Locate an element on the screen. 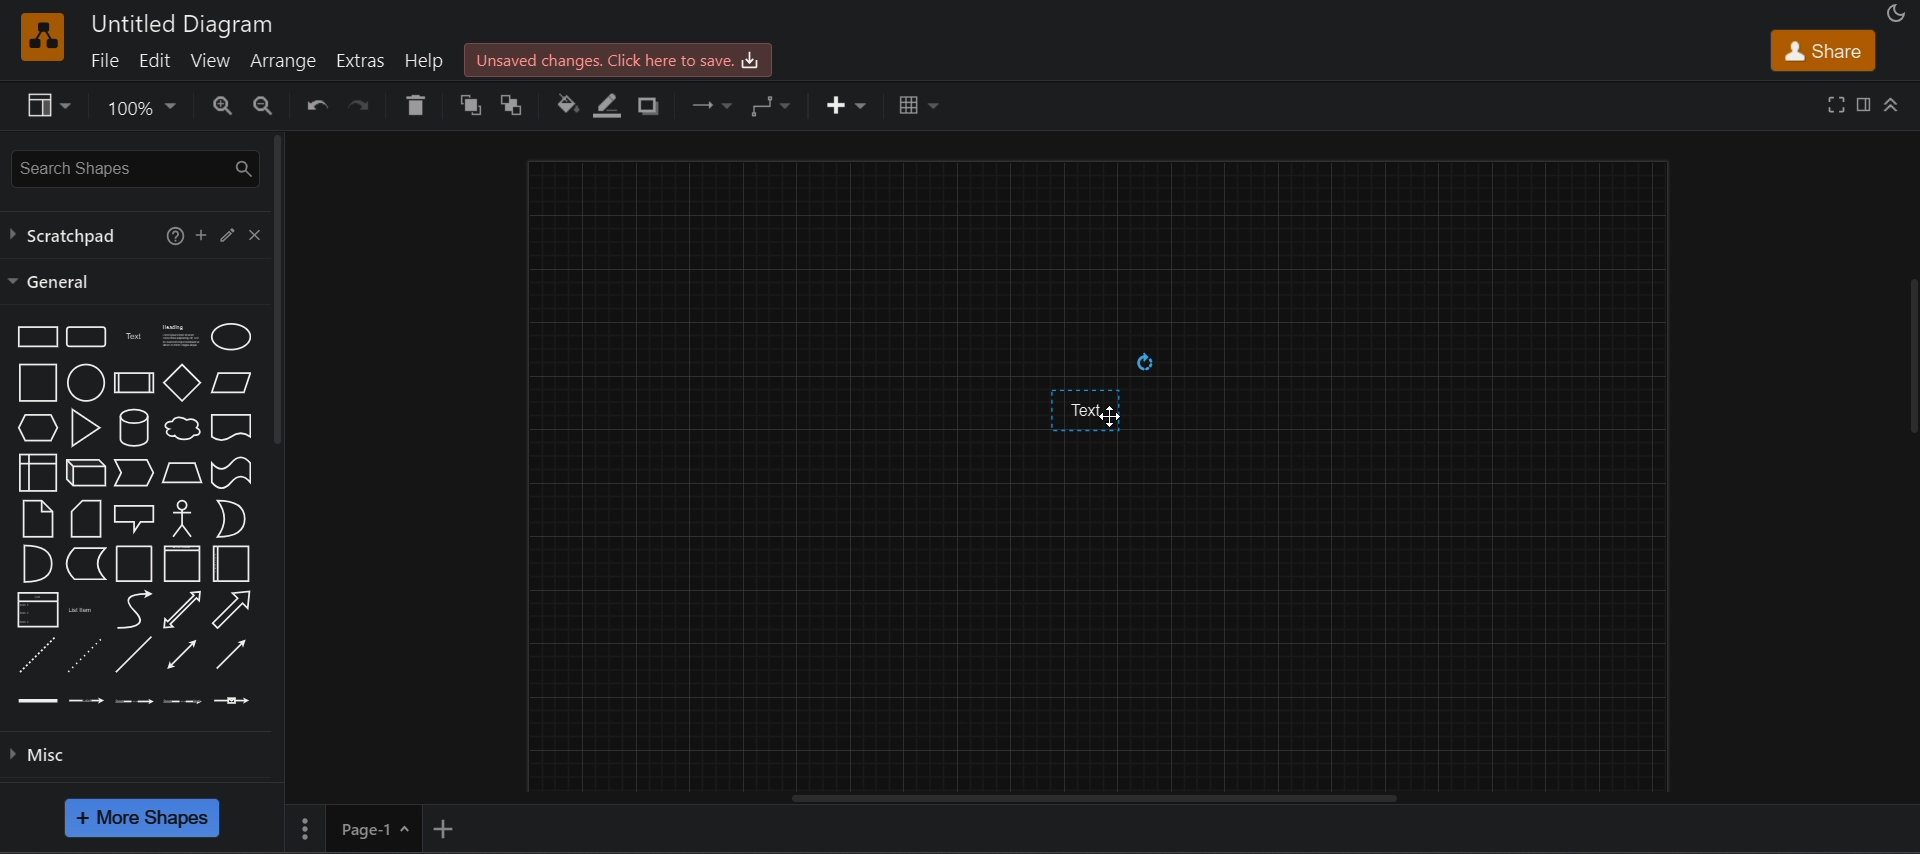 The image size is (1920, 854). zoom in is located at coordinates (223, 104).